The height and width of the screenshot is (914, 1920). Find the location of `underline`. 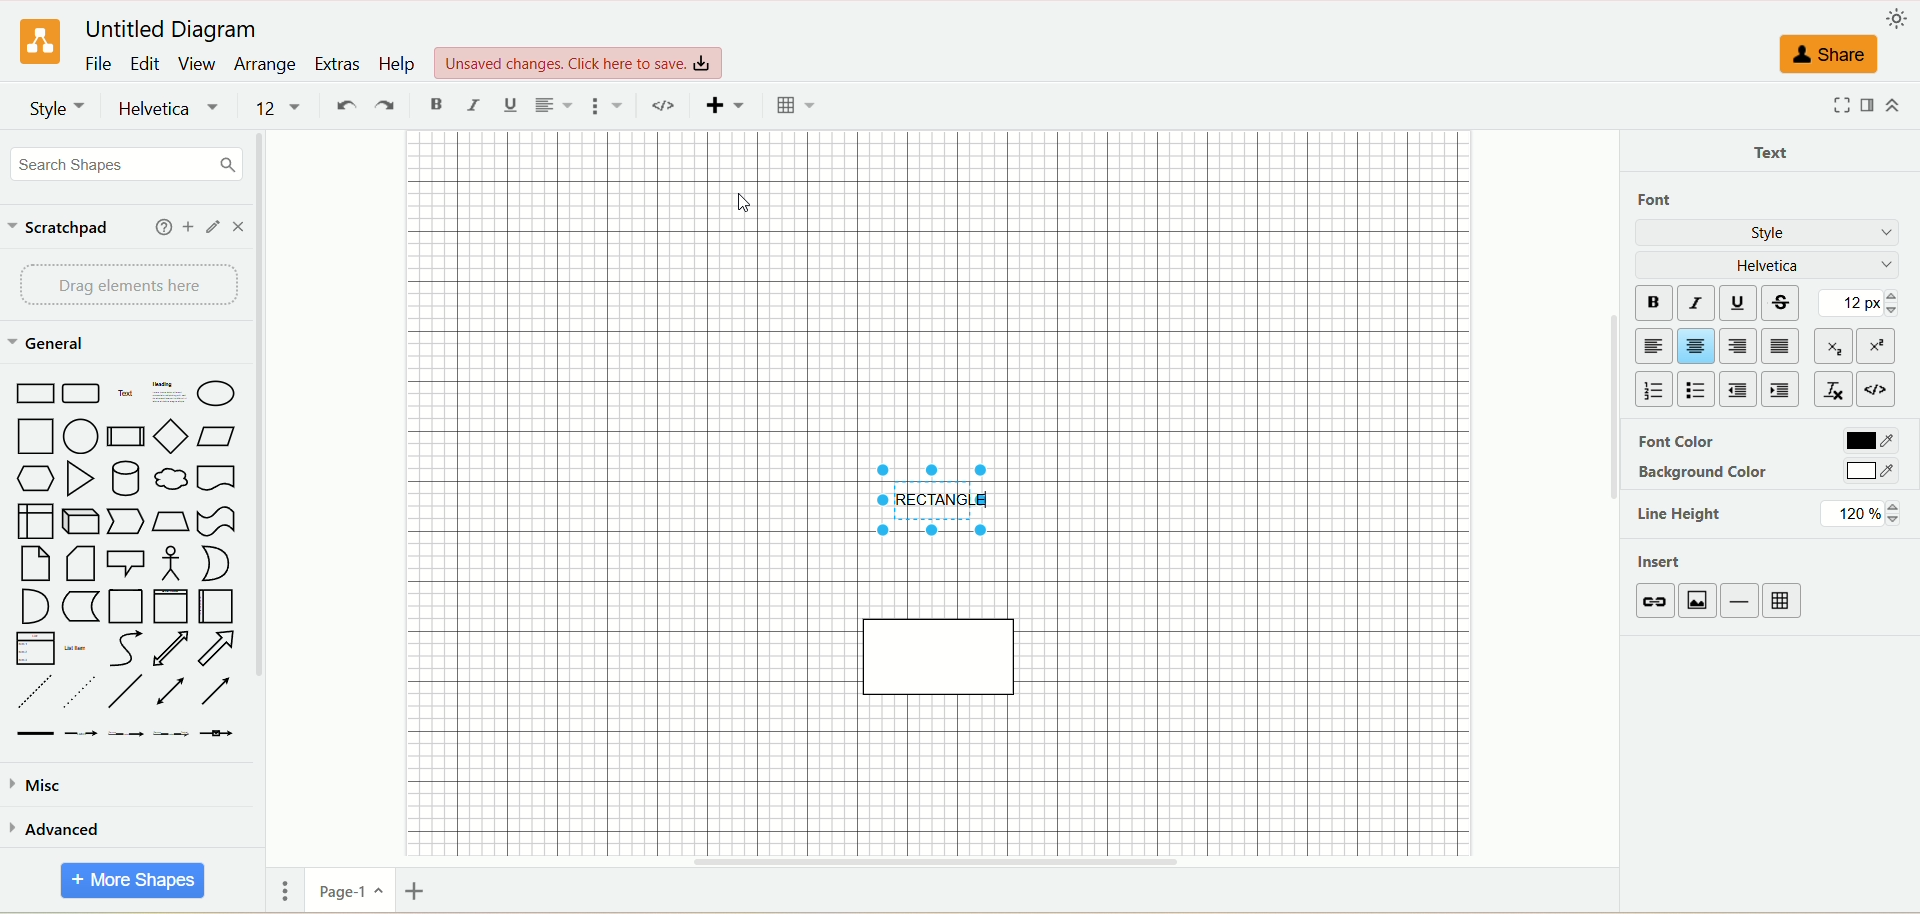

underline is located at coordinates (1744, 302).